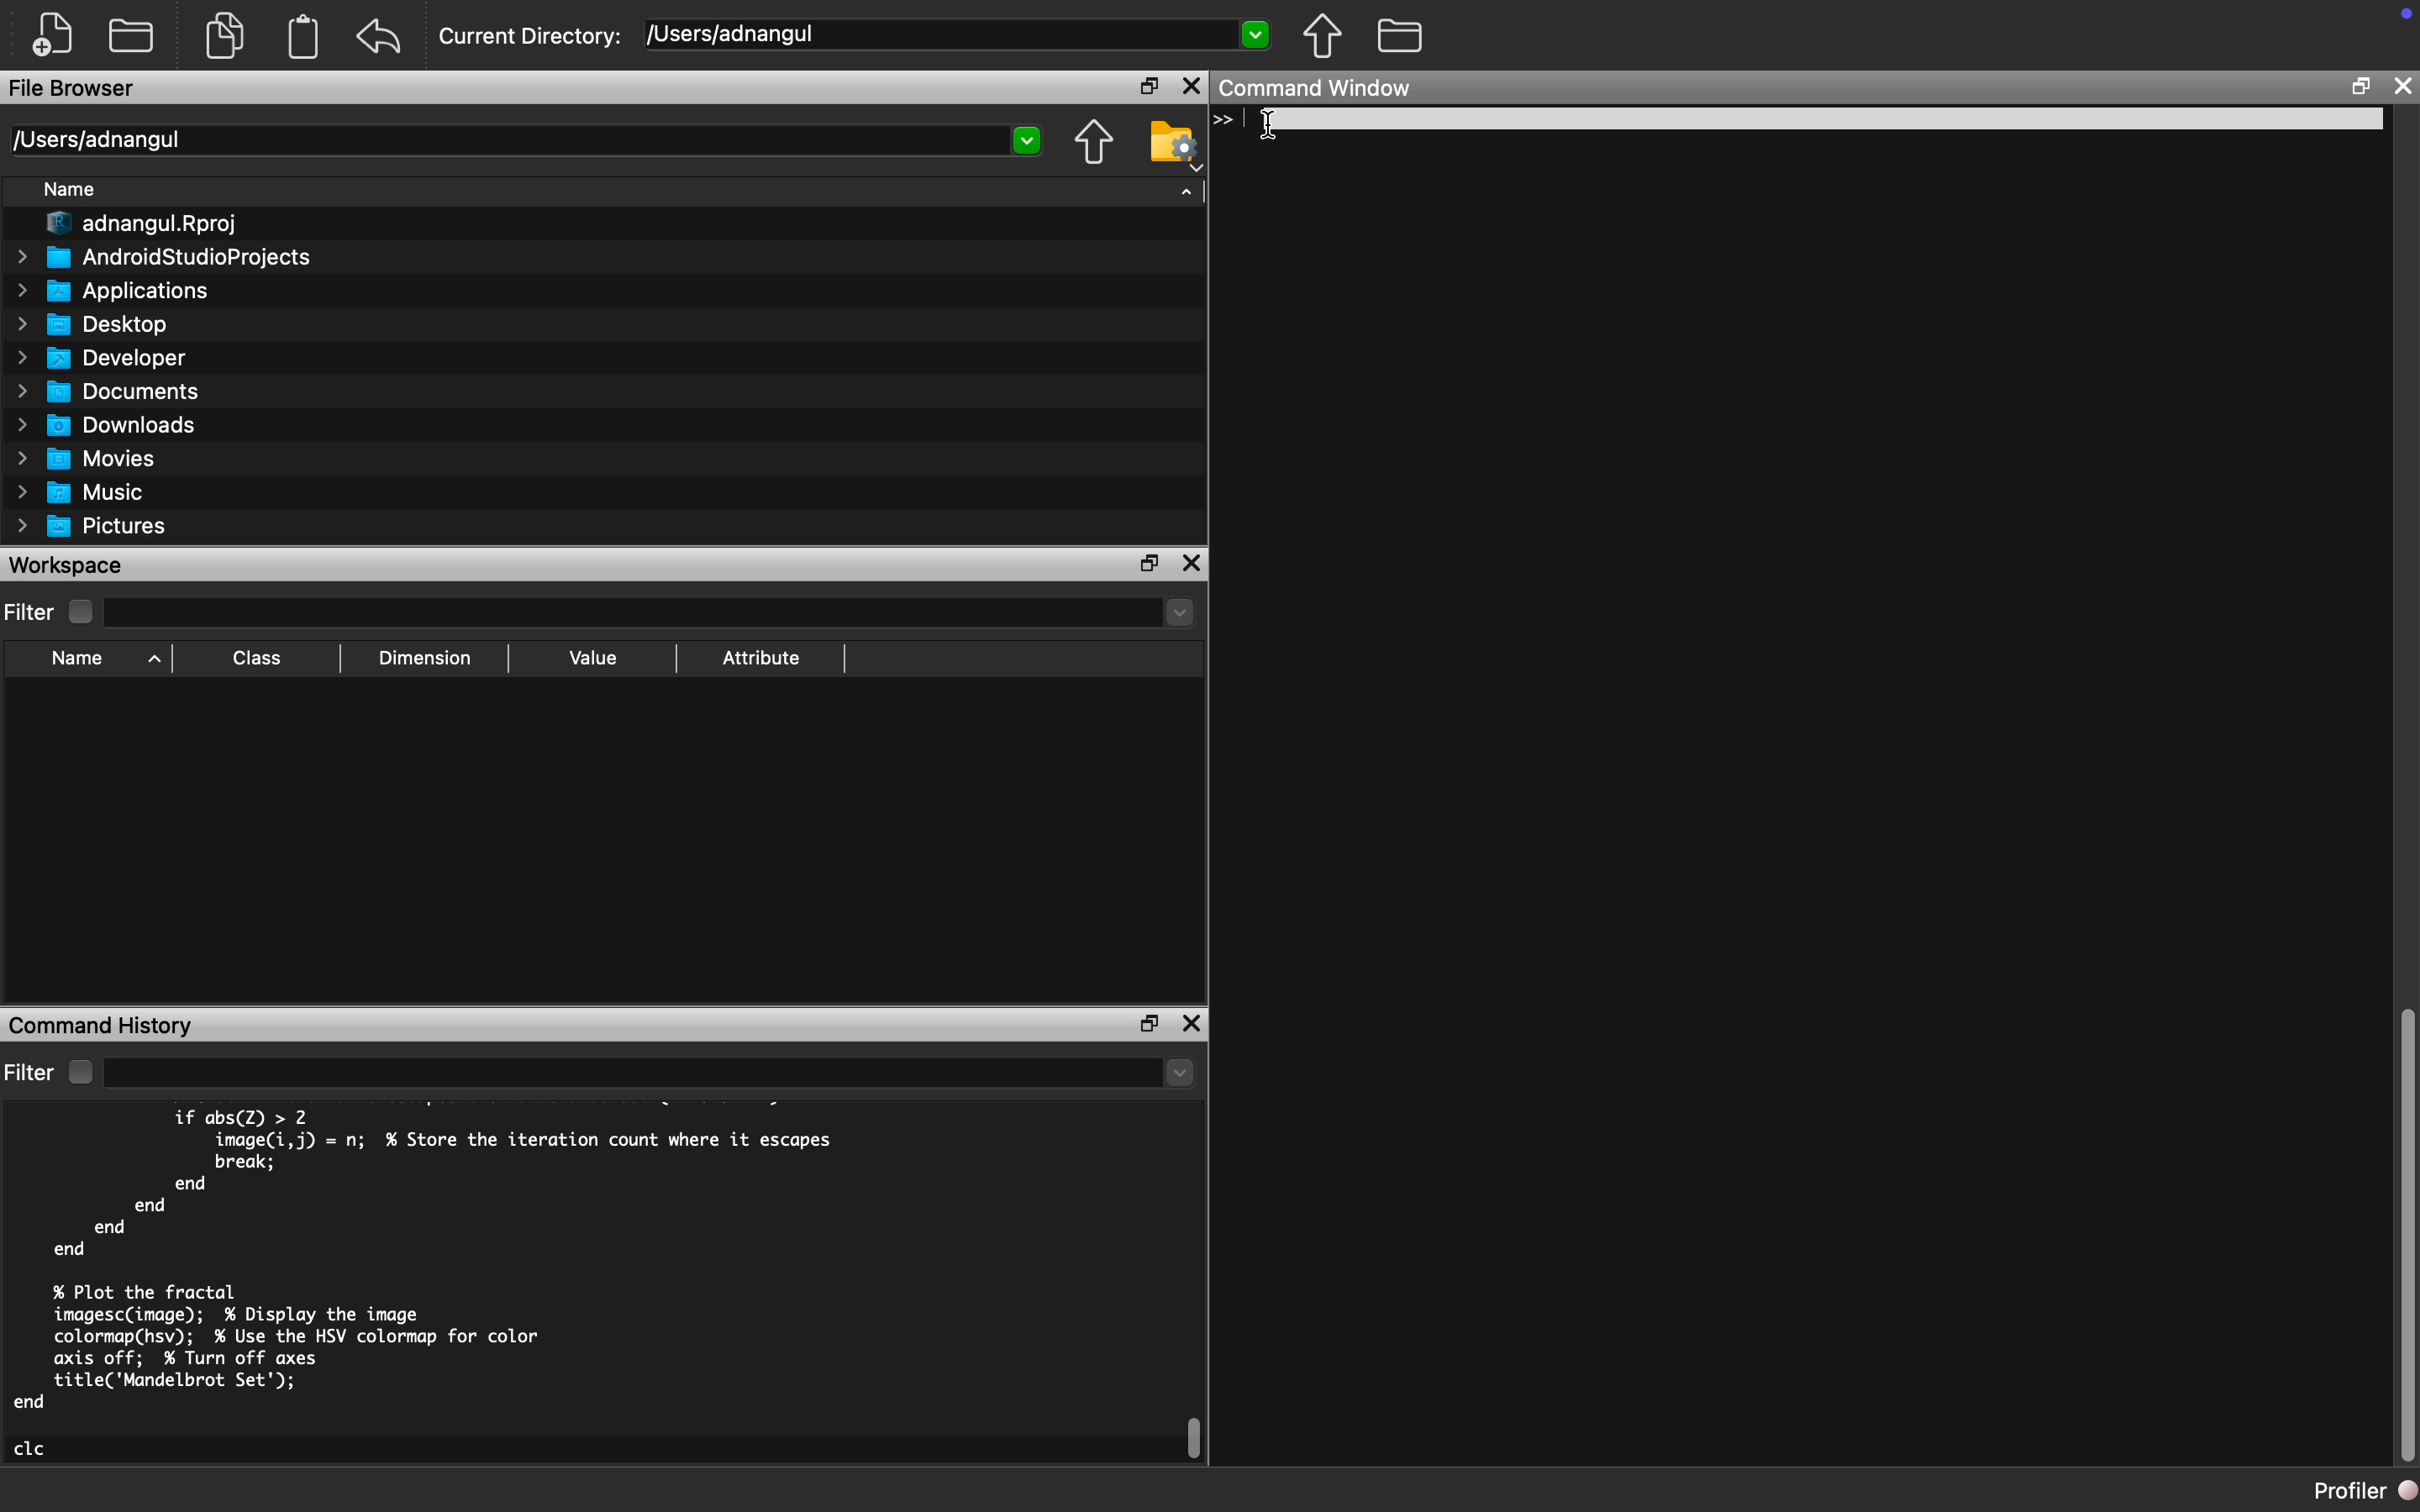 The image size is (2420, 1512). I want to click on Cursor, so click(1273, 129).